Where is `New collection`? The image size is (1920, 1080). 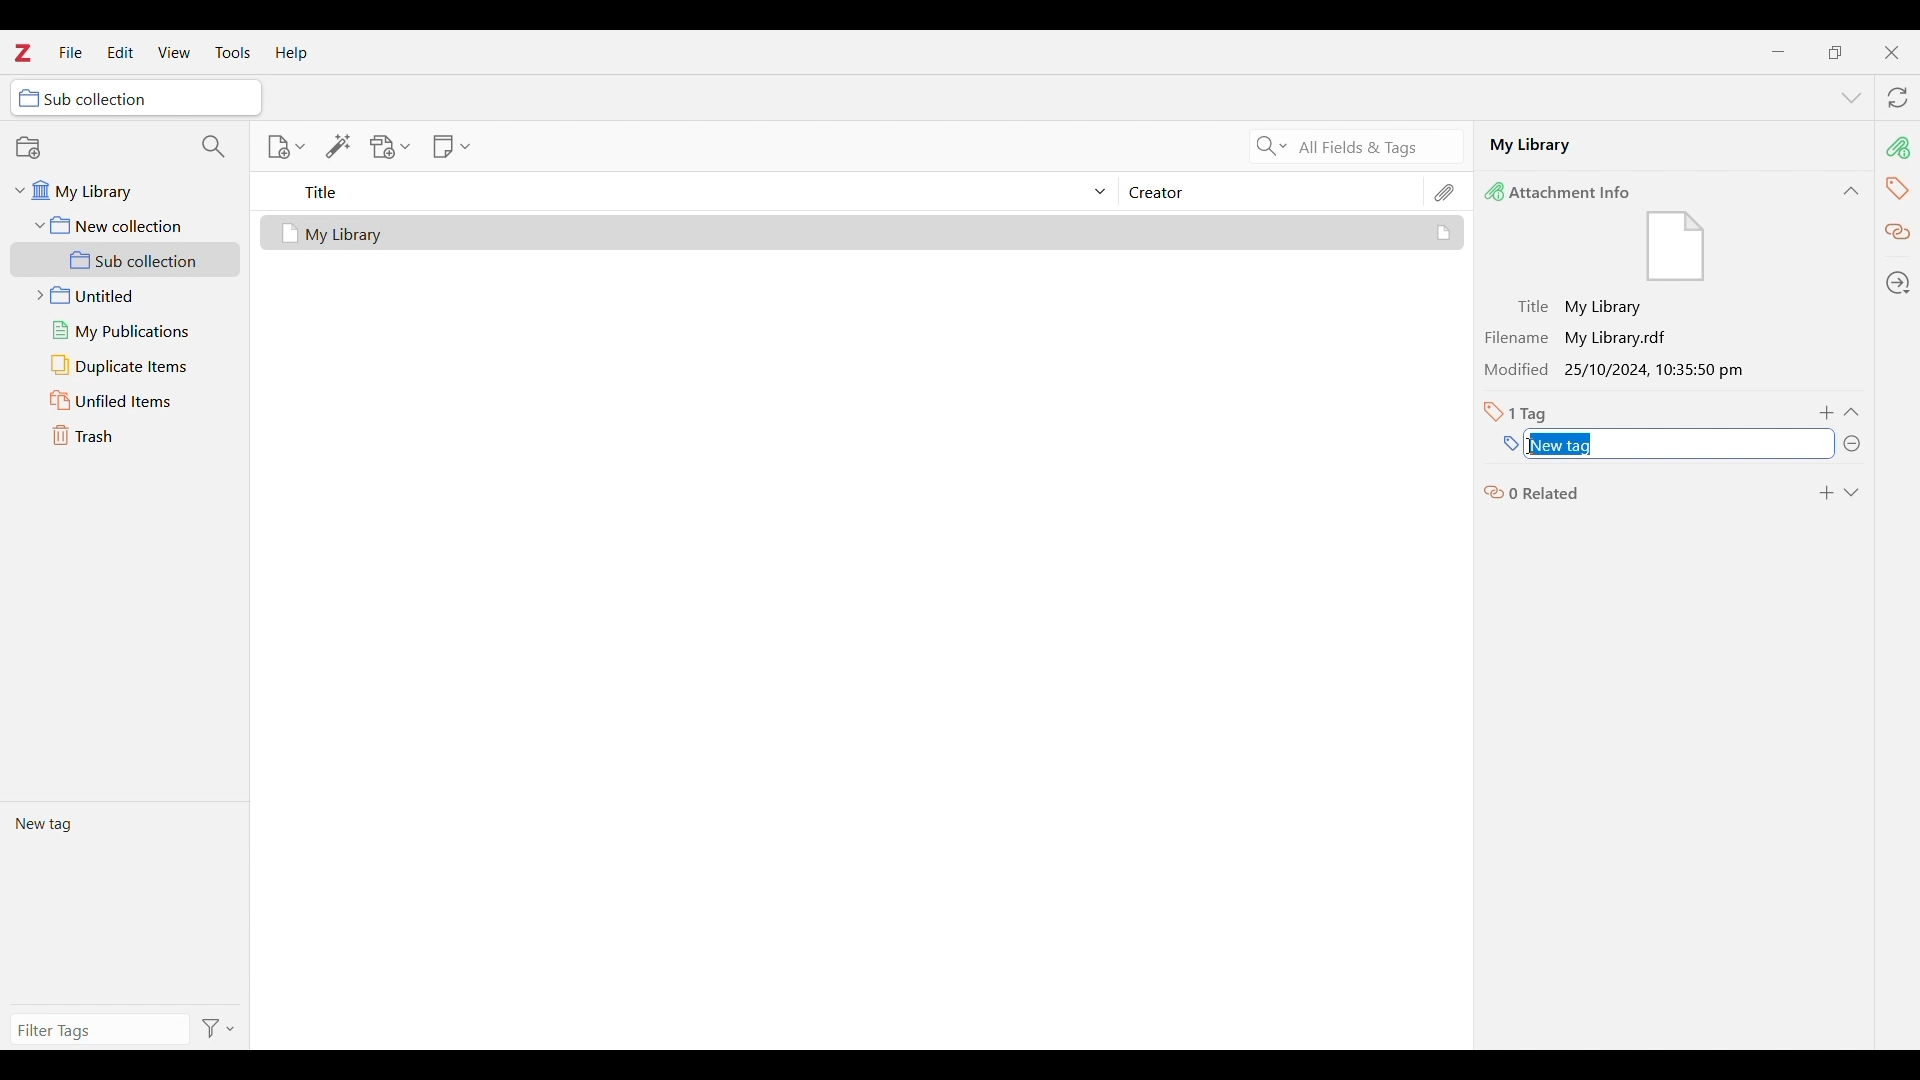 New collection is located at coordinates (28, 147).